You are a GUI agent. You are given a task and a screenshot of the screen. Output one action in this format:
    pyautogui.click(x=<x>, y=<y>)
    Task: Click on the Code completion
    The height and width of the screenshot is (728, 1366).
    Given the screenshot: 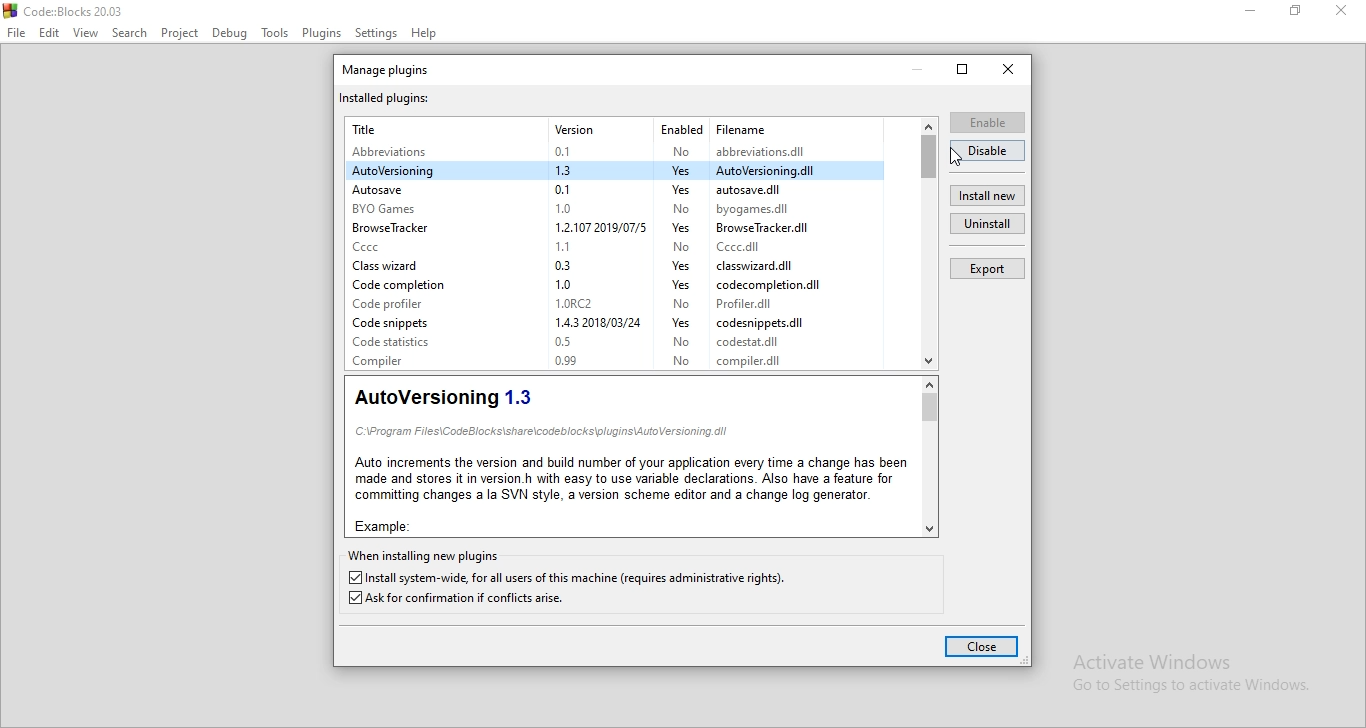 What is the action you would take?
    pyautogui.click(x=404, y=285)
    